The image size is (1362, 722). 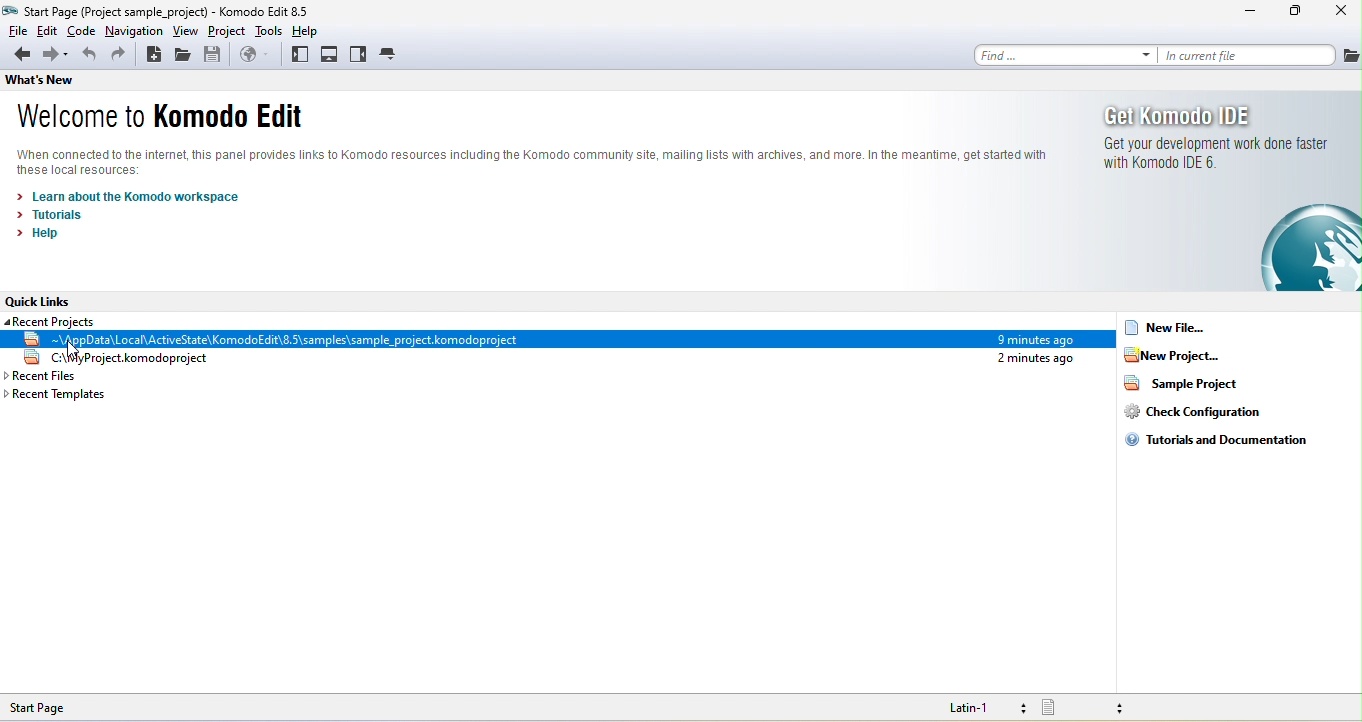 What do you see at coordinates (395, 54) in the screenshot?
I see `tab` at bounding box center [395, 54].